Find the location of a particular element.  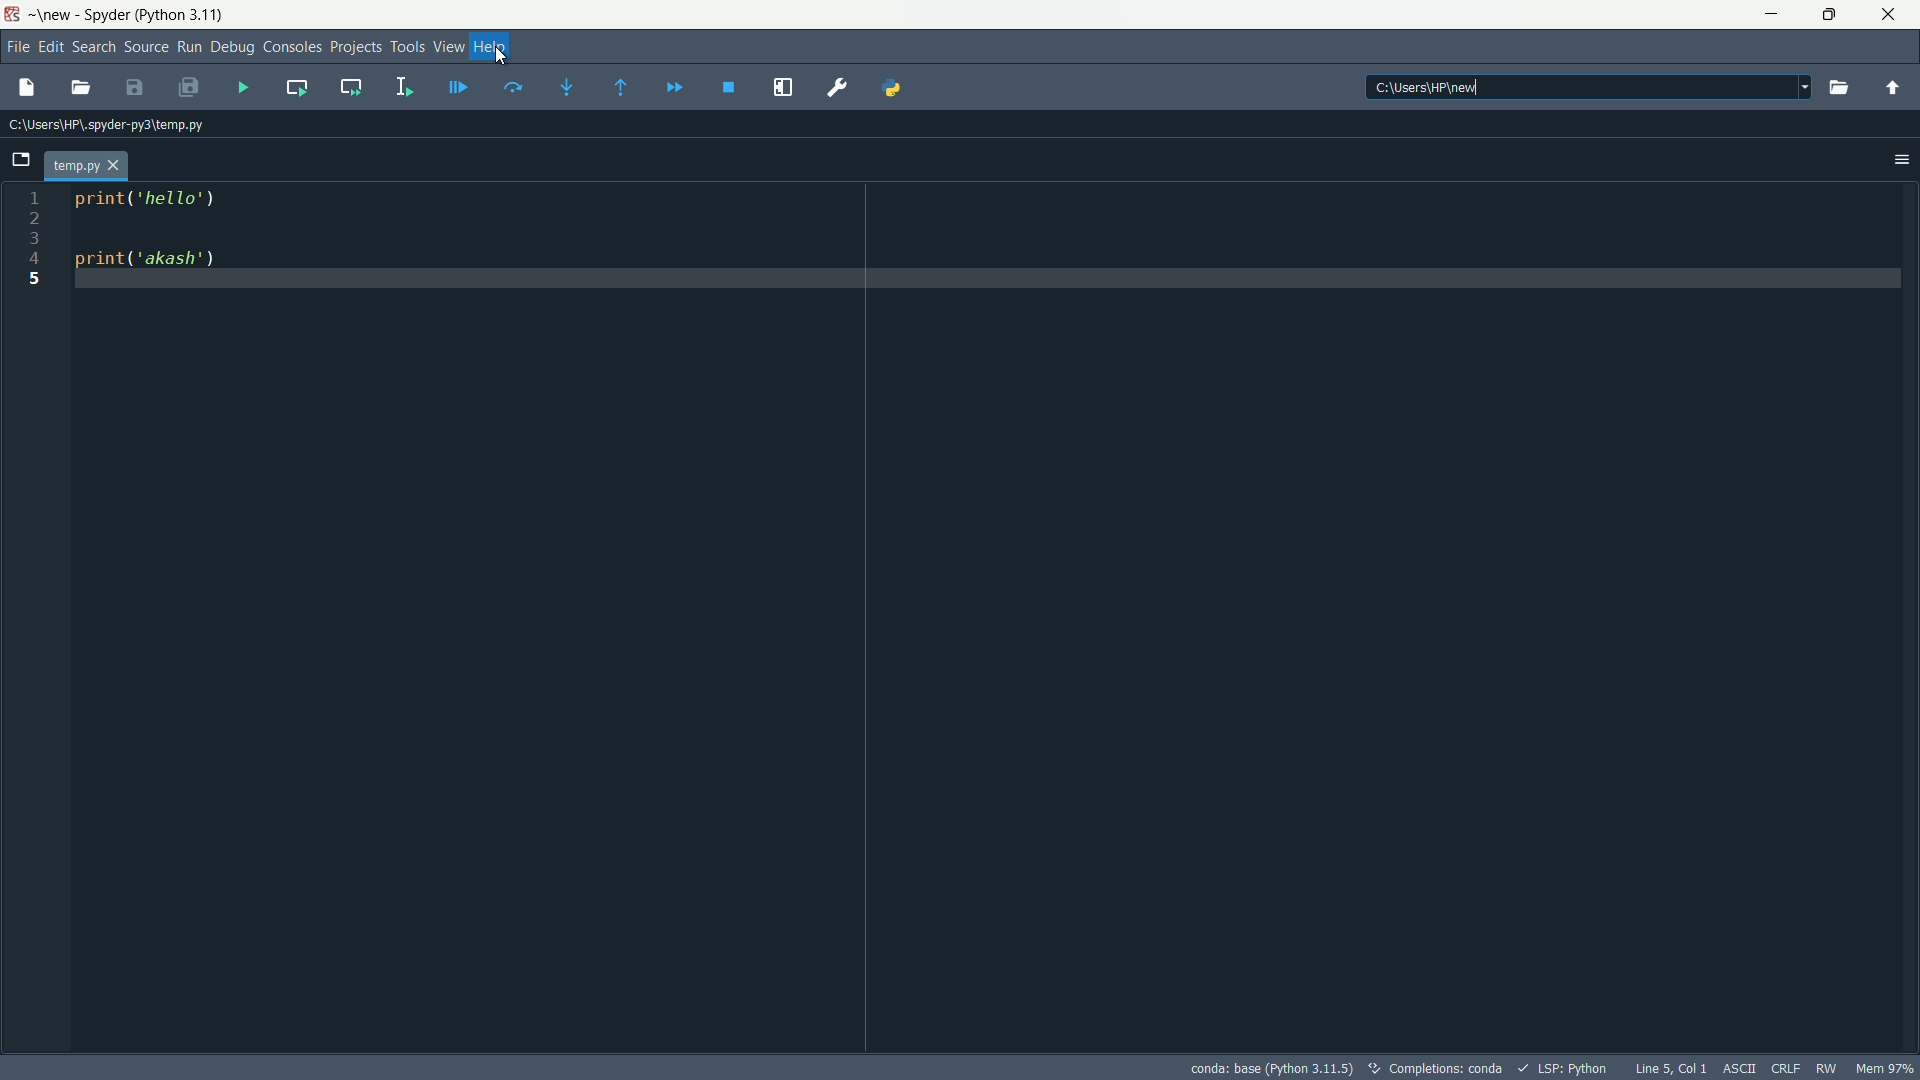

search menu is located at coordinates (93, 47).